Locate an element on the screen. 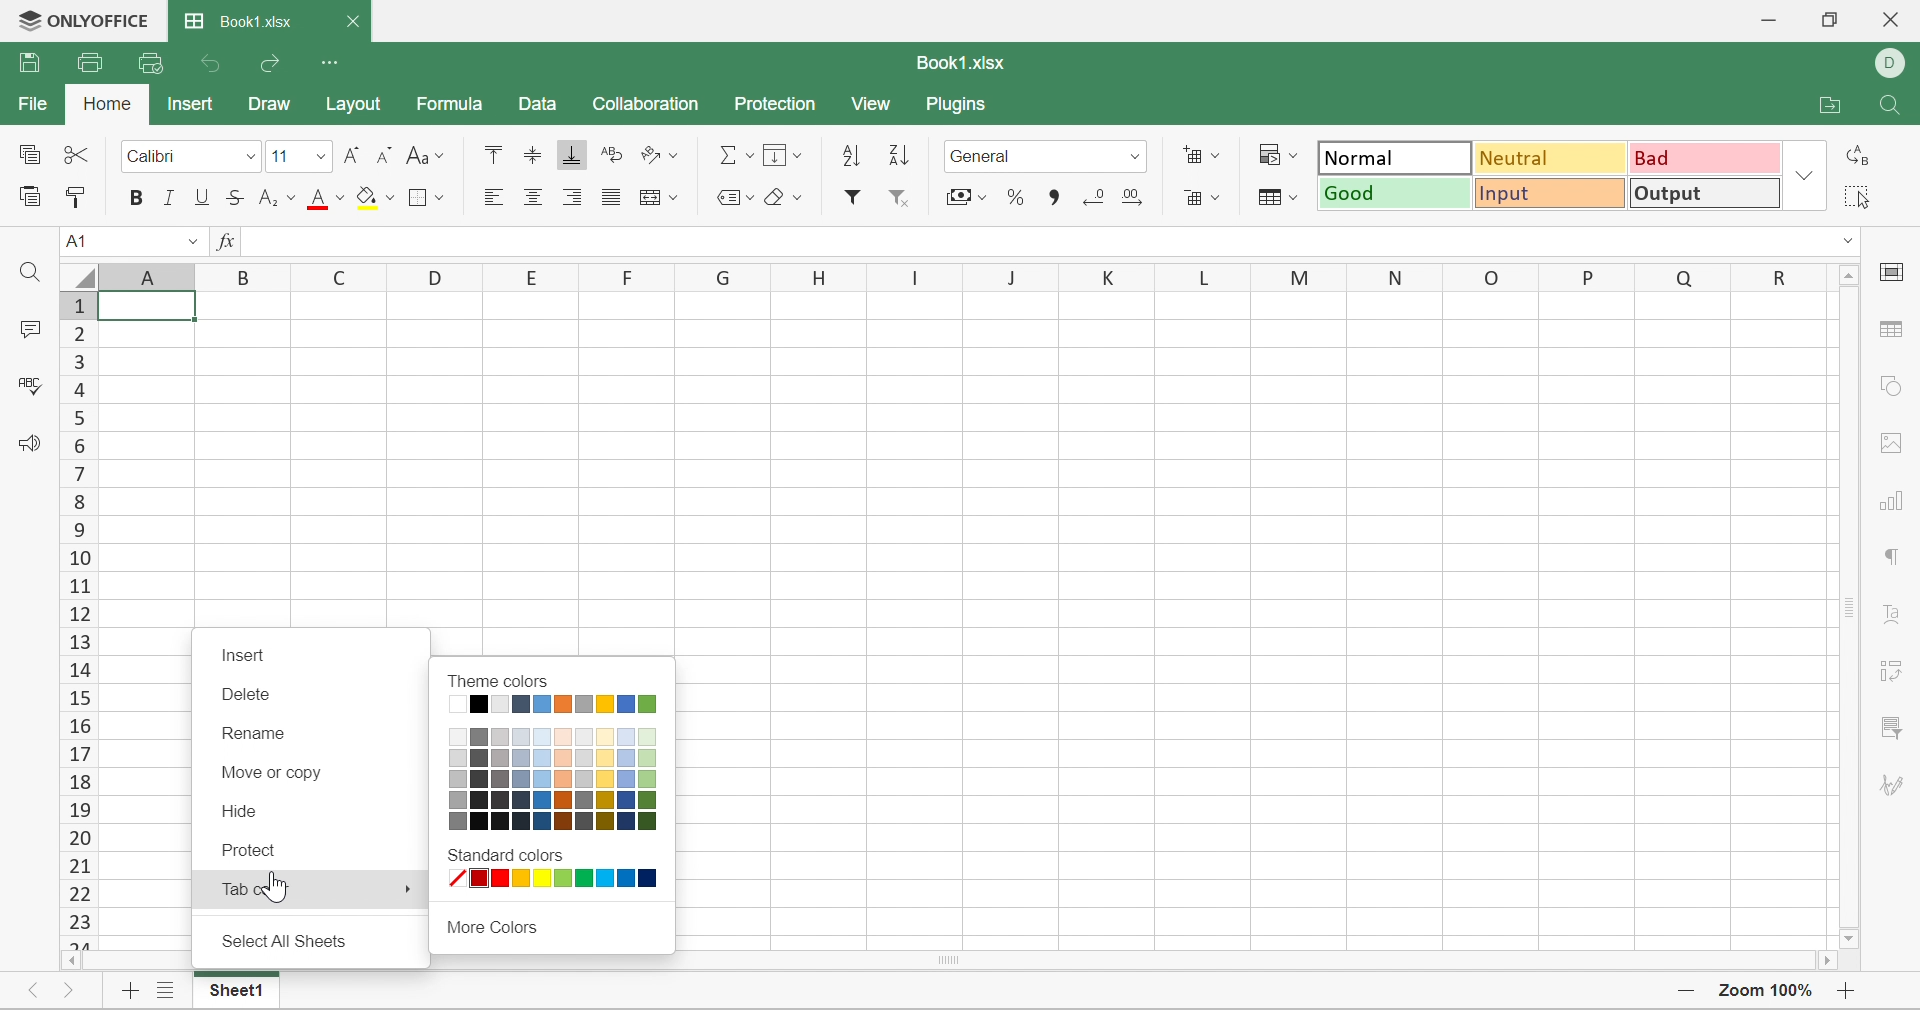 The height and width of the screenshot is (1010, 1920). I is located at coordinates (916, 274).